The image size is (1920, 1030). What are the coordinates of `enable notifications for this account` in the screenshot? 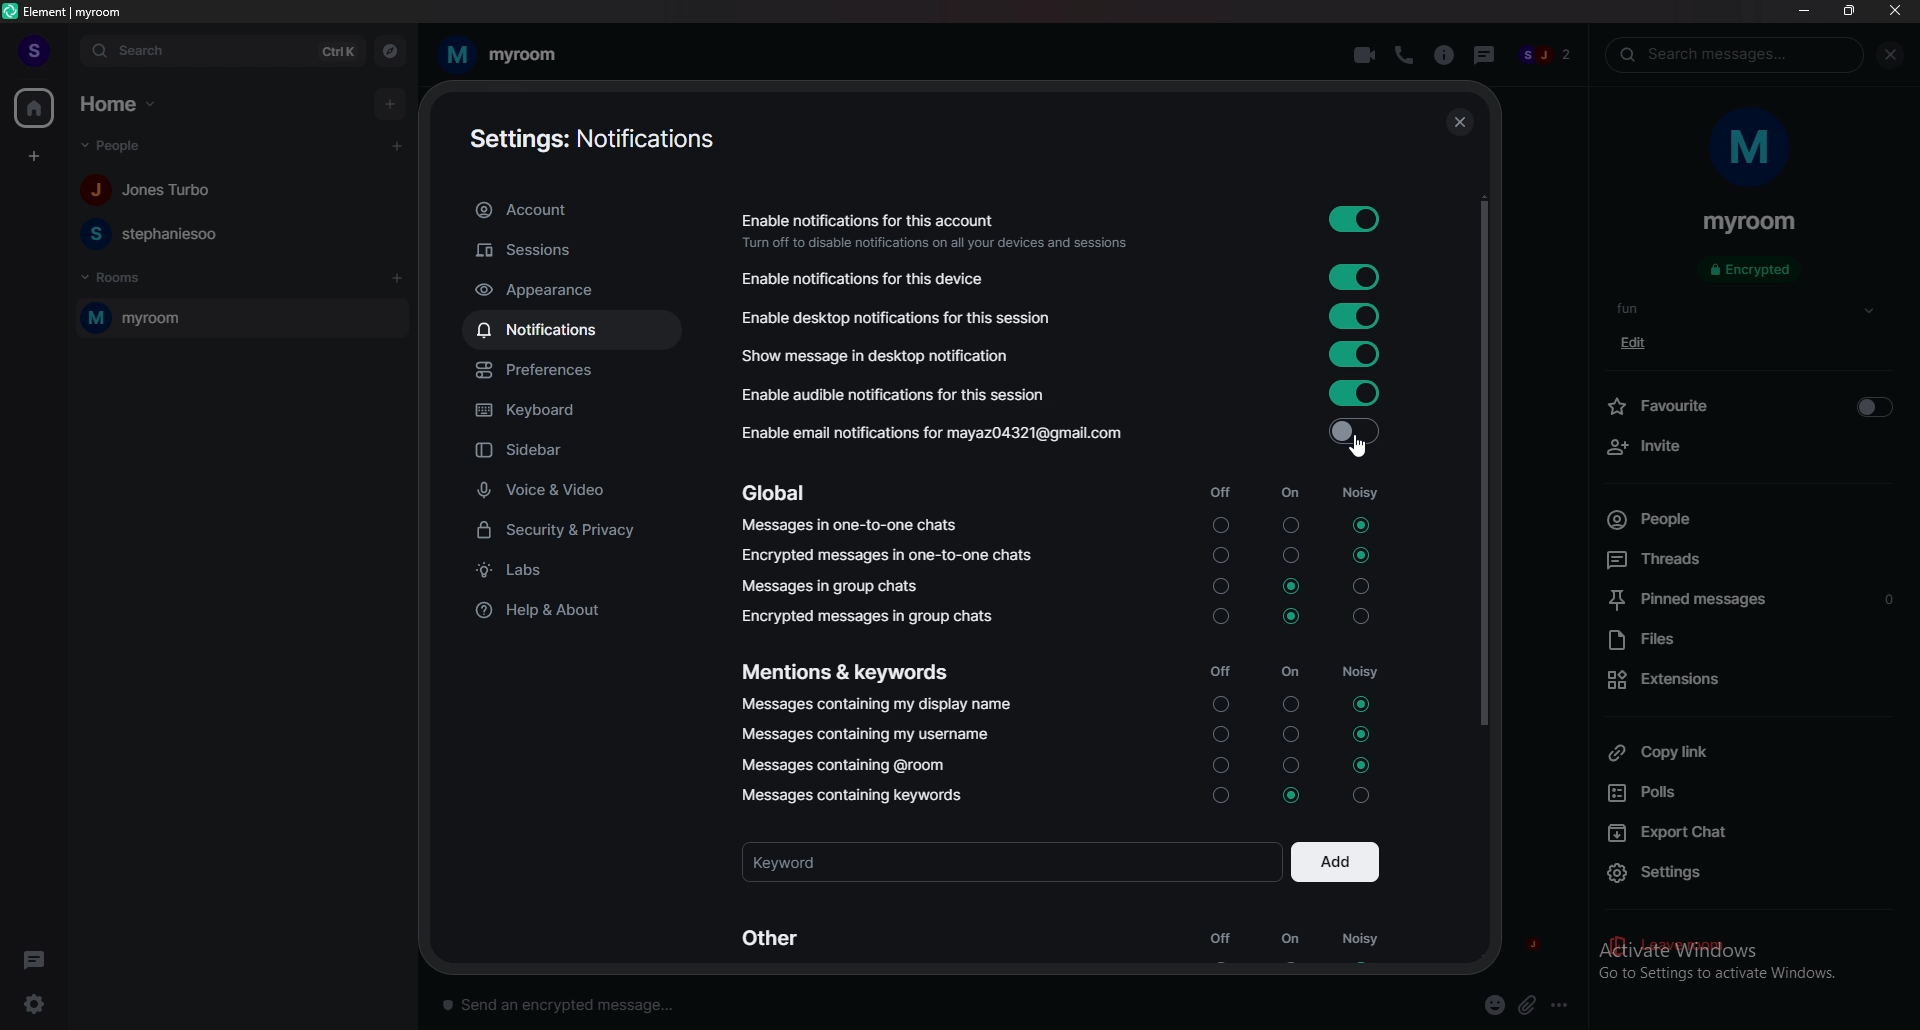 It's located at (1058, 226).